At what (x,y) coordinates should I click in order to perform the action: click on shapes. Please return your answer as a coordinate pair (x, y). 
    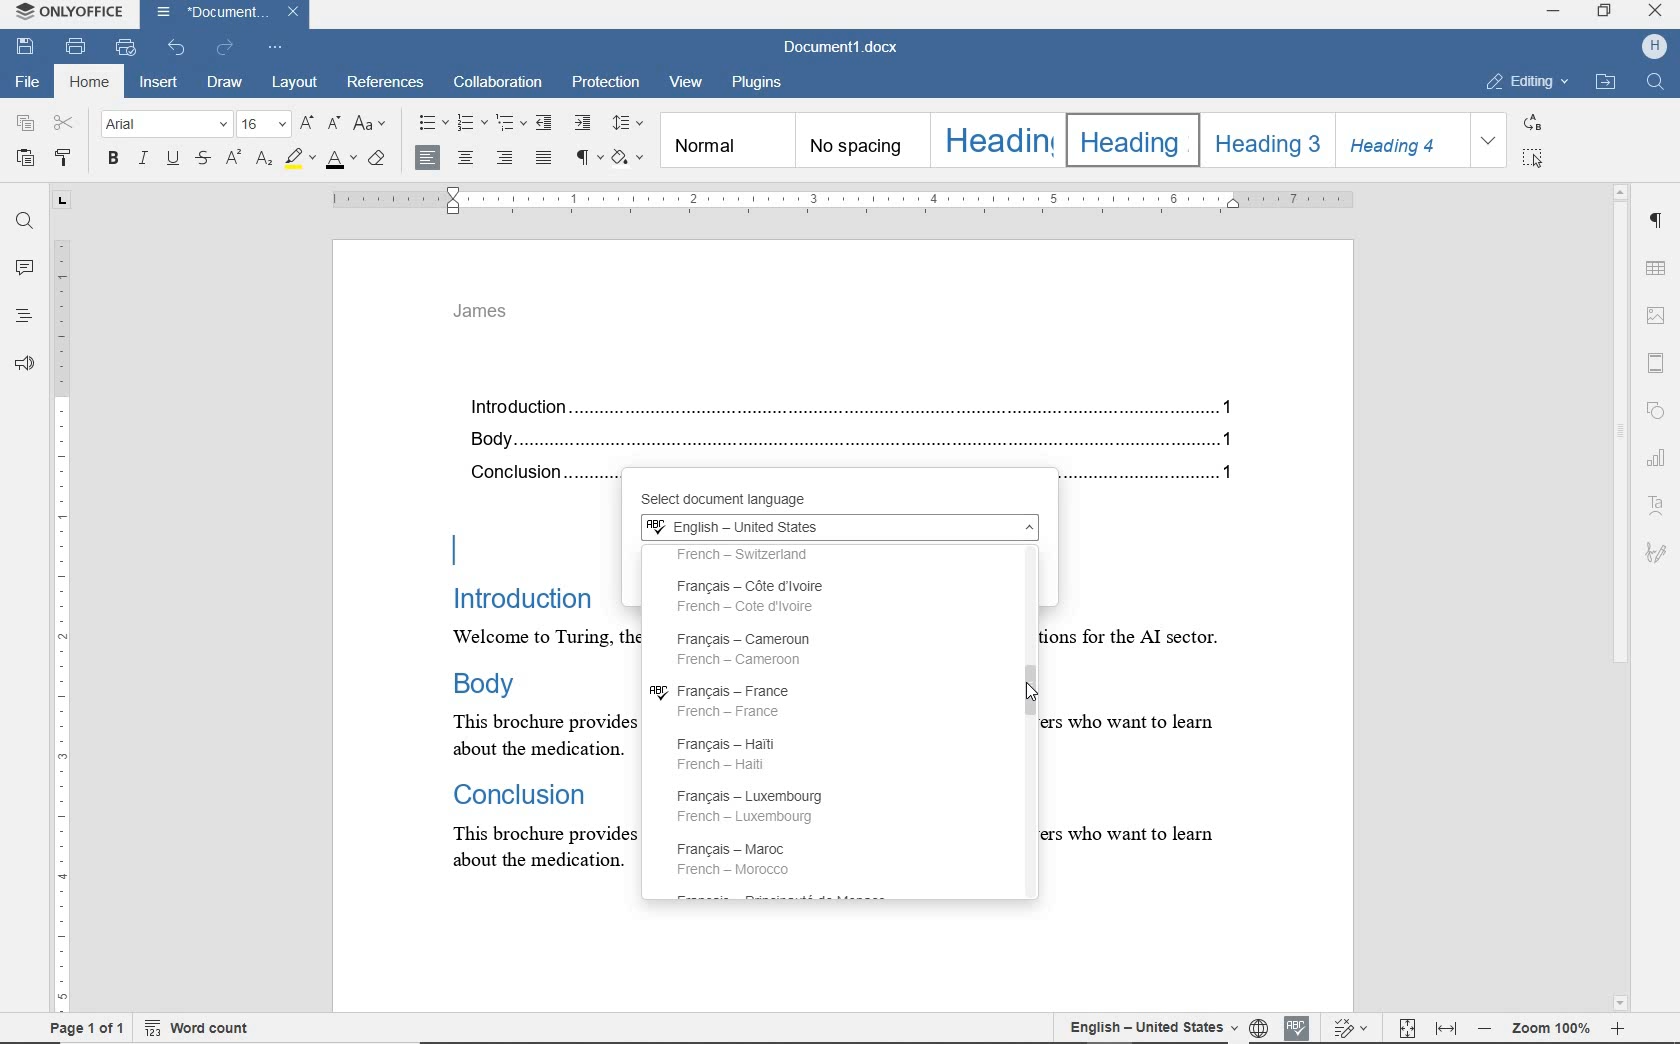
    Looking at the image, I should click on (1660, 412).